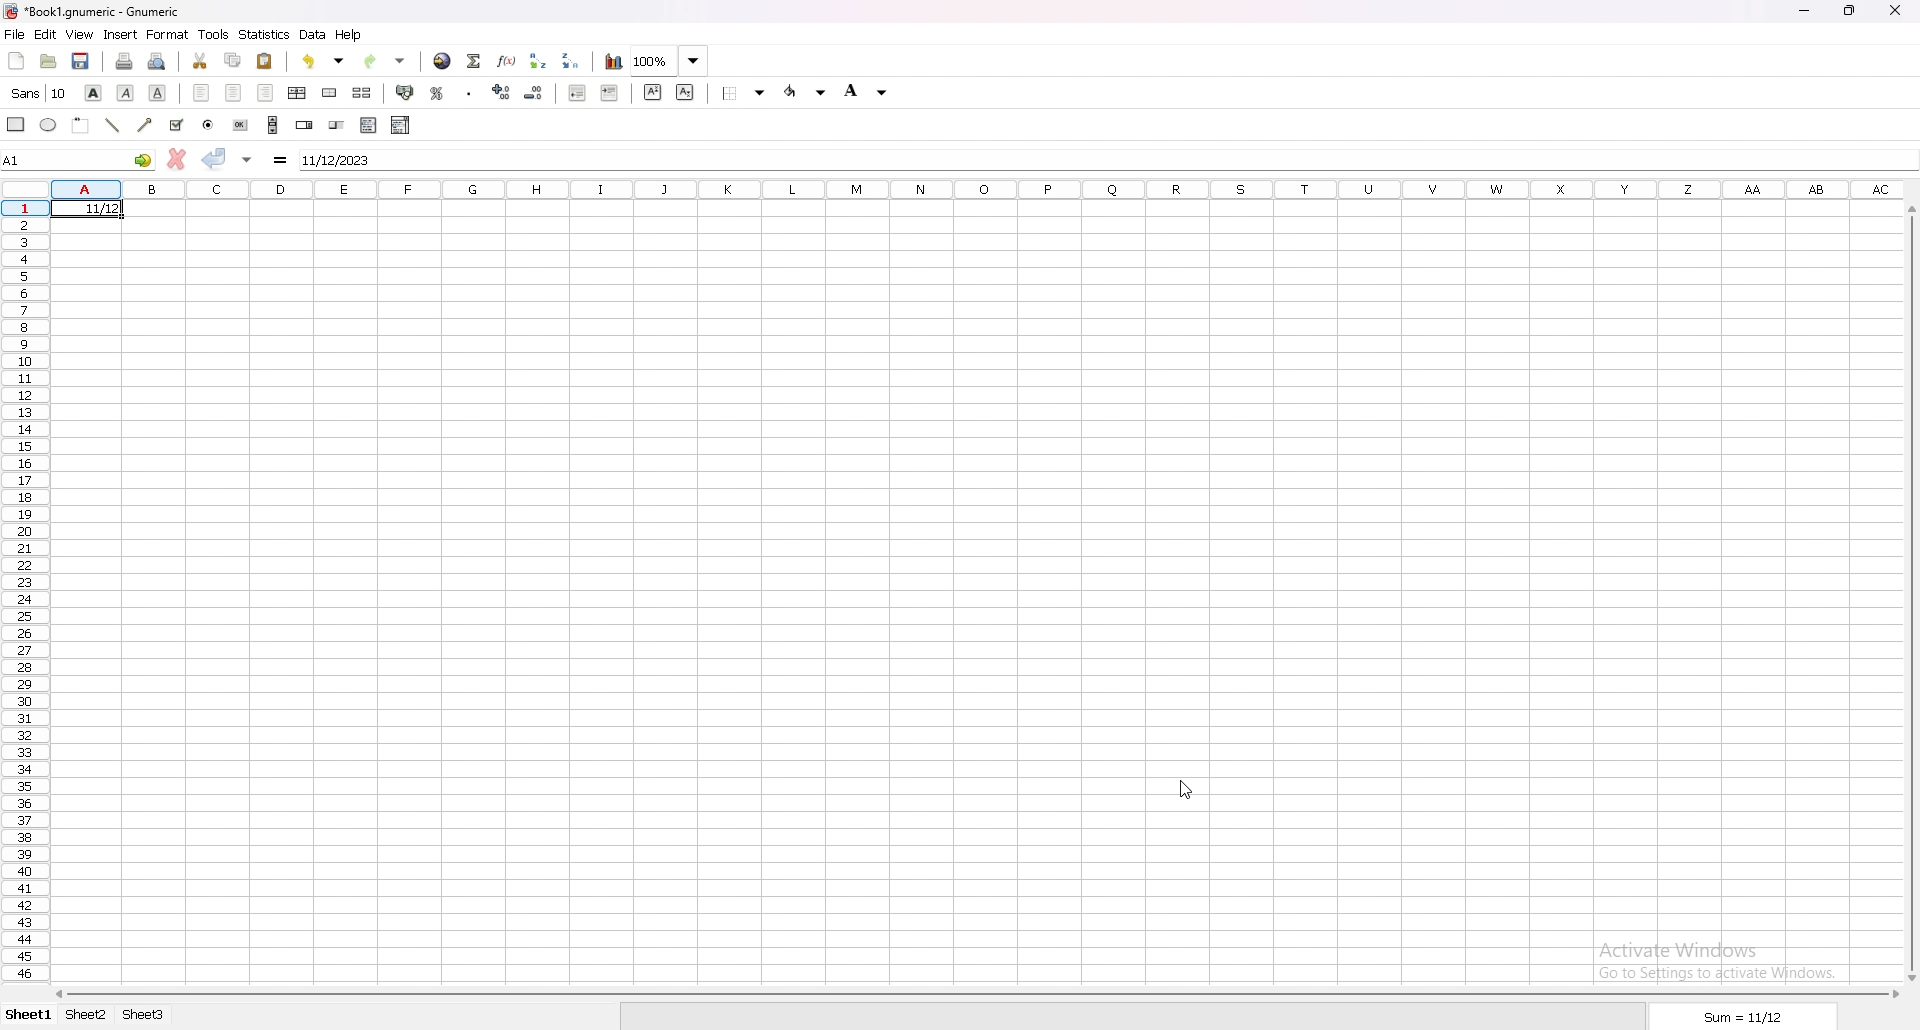 Image resolution: width=1920 pixels, height=1030 pixels. I want to click on sort descending, so click(573, 60).